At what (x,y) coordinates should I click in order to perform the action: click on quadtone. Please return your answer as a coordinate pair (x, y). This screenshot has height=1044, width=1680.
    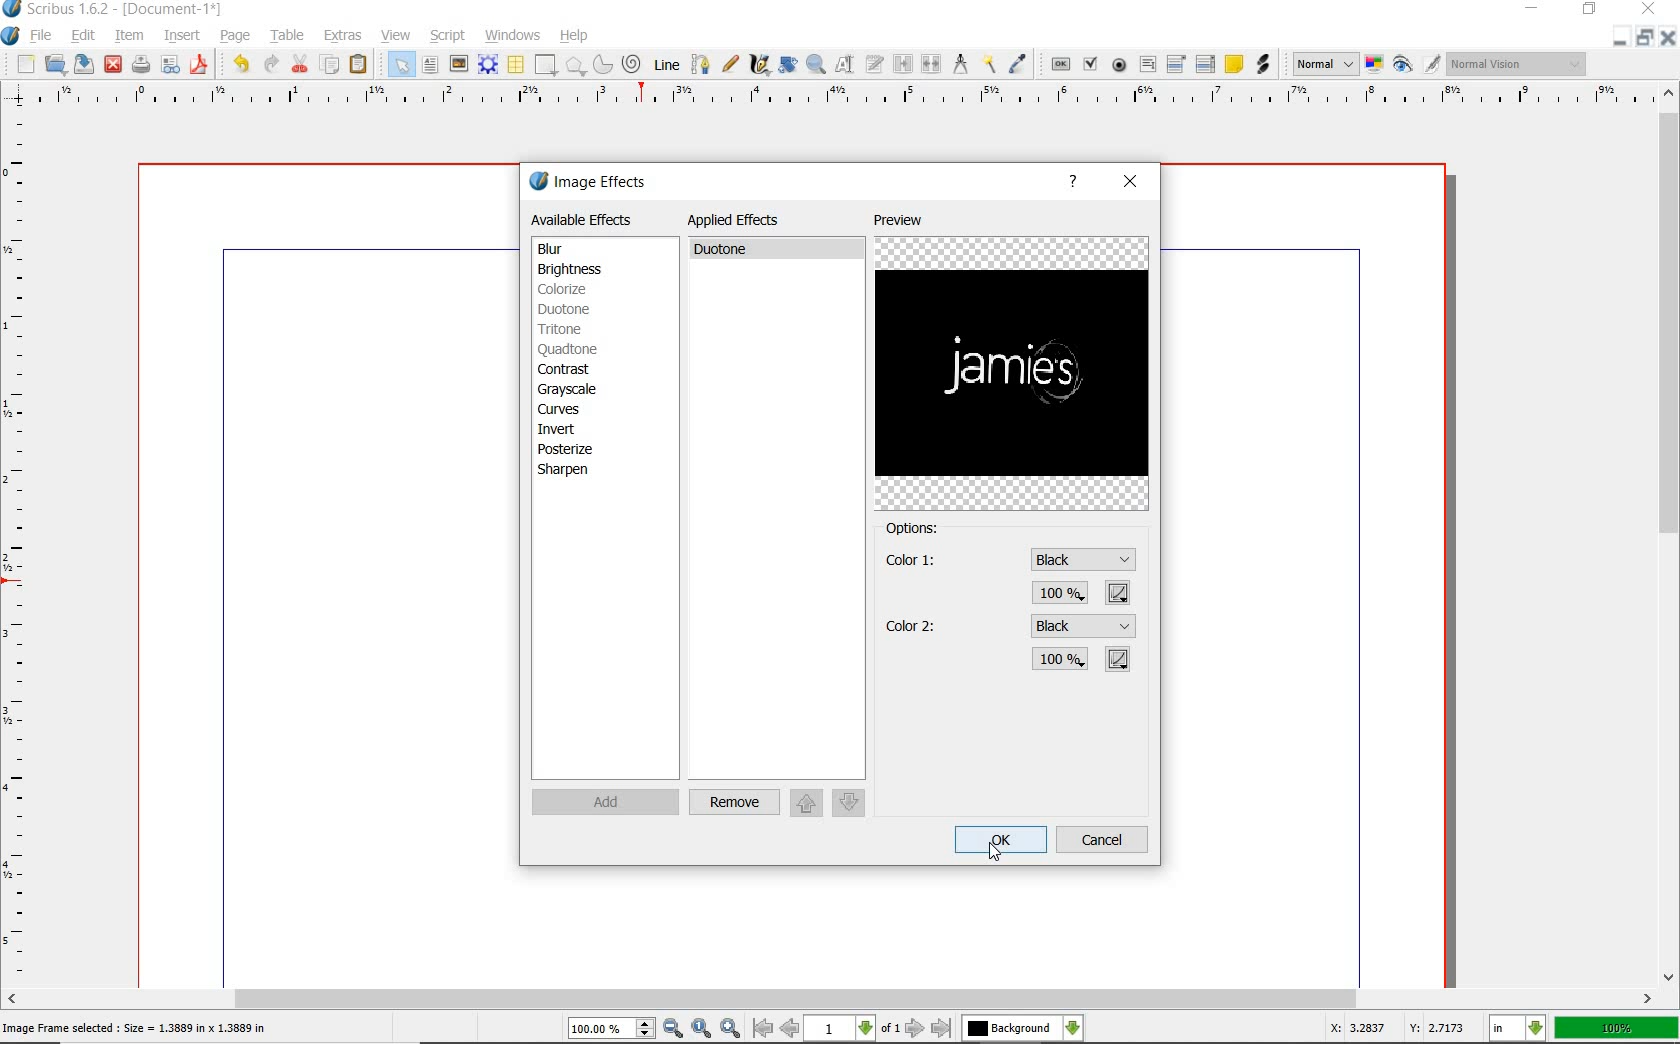
    Looking at the image, I should click on (572, 350).